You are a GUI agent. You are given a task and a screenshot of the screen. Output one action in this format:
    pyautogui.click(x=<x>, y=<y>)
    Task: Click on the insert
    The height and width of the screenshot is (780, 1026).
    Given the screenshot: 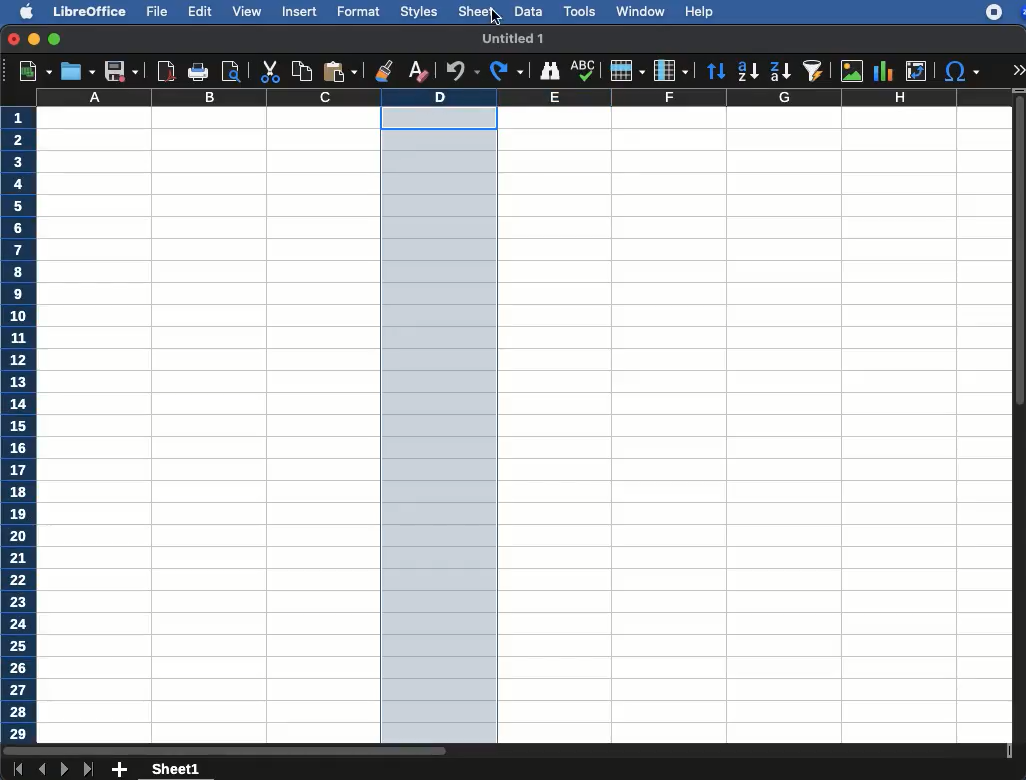 What is the action you would take?
    pyautogui.click(x=299, y=13)
    